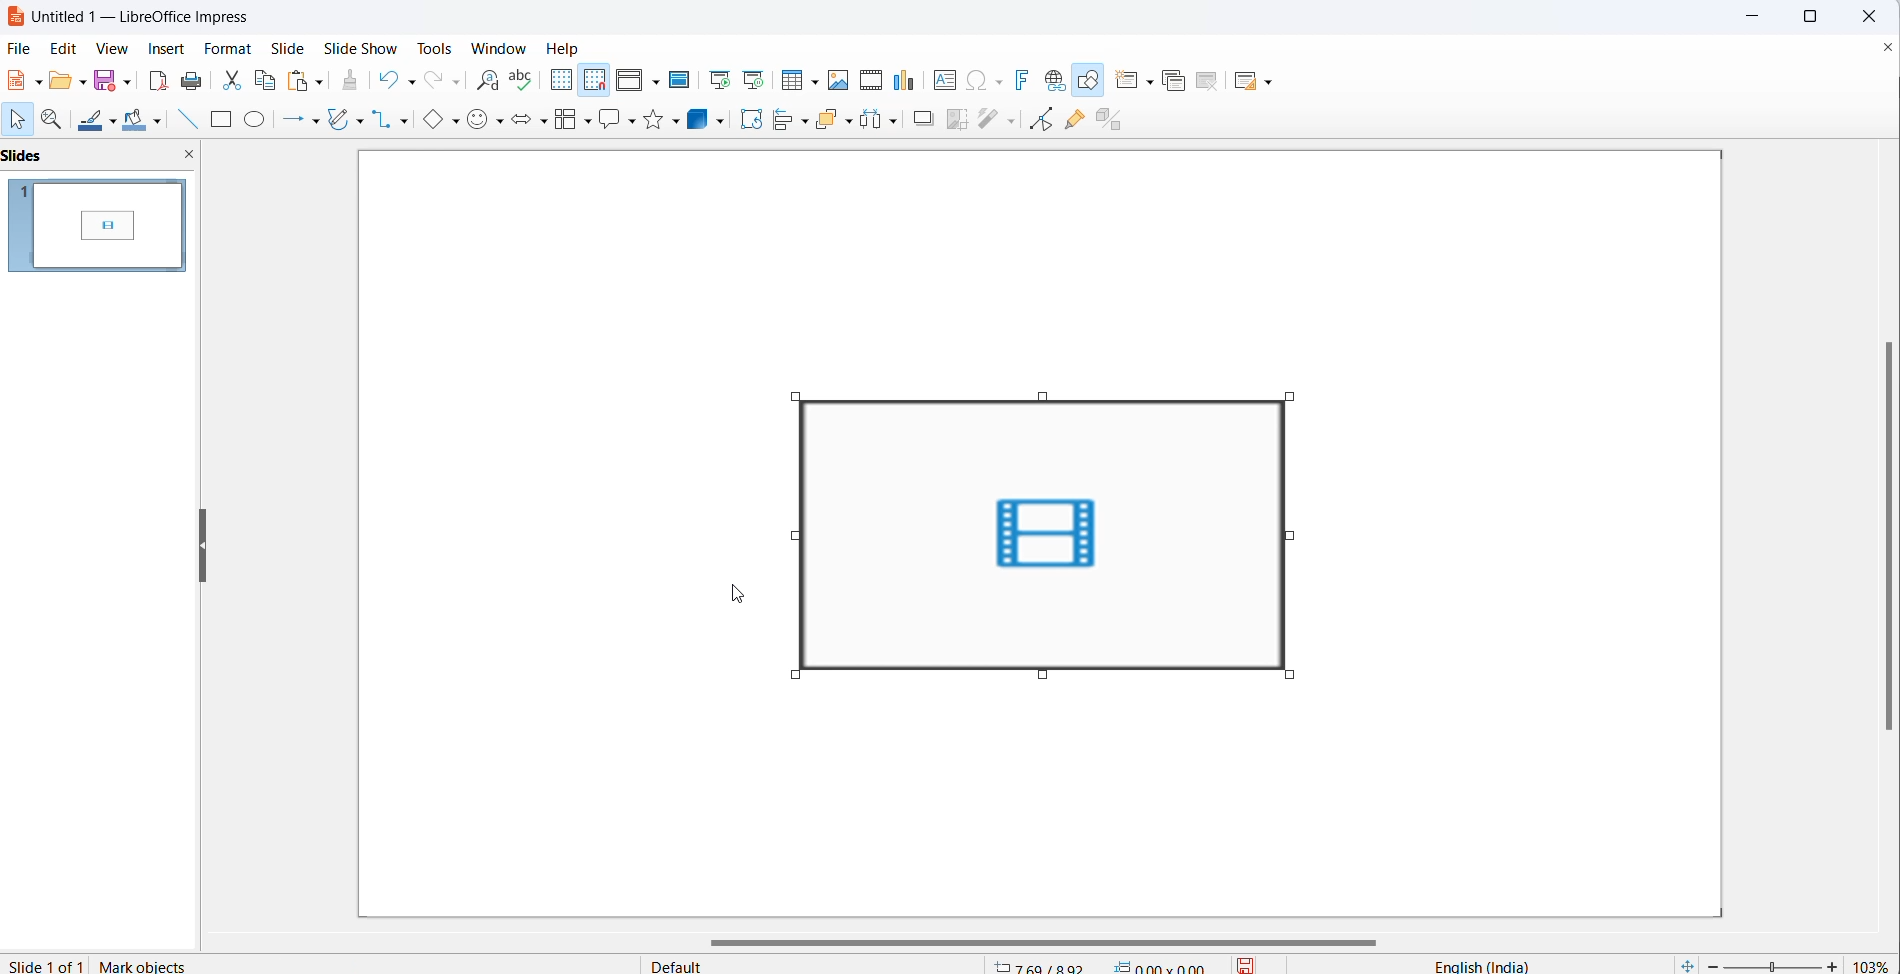 Image resolution: width=1900 pixels, height=974 pixels. Describe the element at coordinates (818, 963) in the screenshot. I see `slide master type` at that location.